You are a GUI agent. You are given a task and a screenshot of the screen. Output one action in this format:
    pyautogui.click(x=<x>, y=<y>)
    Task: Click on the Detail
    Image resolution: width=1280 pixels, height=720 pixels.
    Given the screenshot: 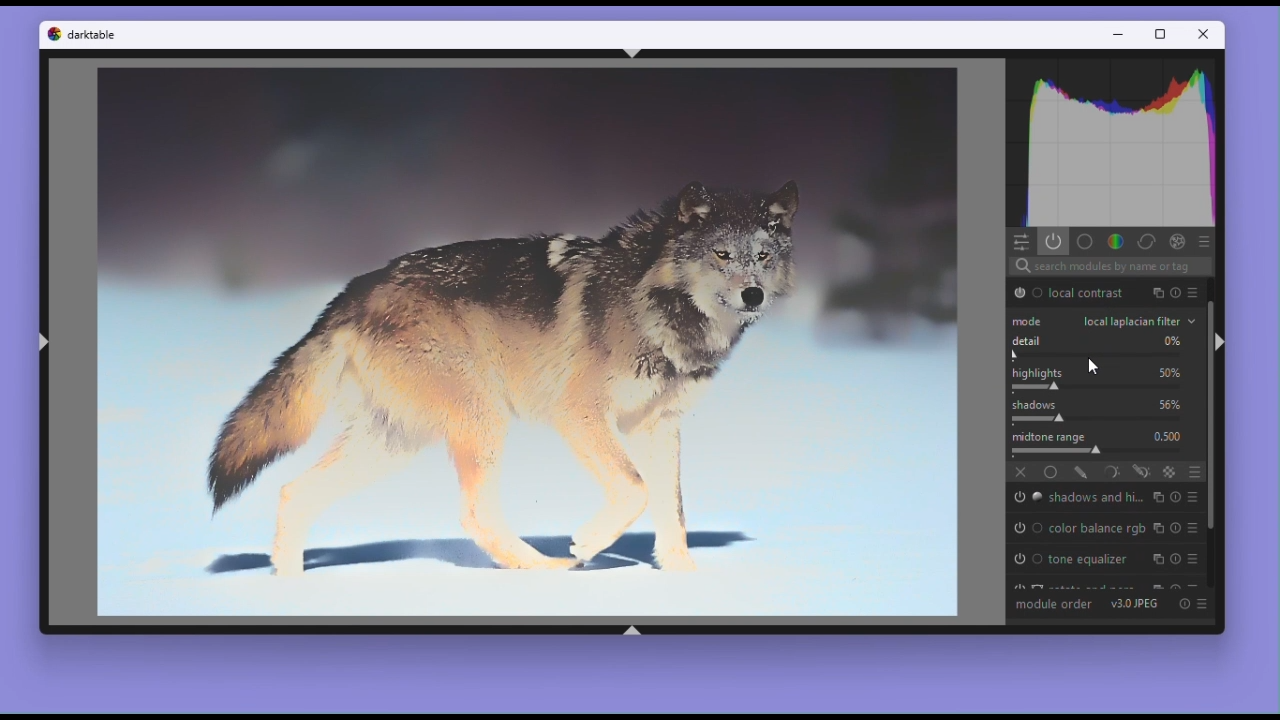 What is the action you would take?
    pyautogui.click(x=1104, y=348)
    